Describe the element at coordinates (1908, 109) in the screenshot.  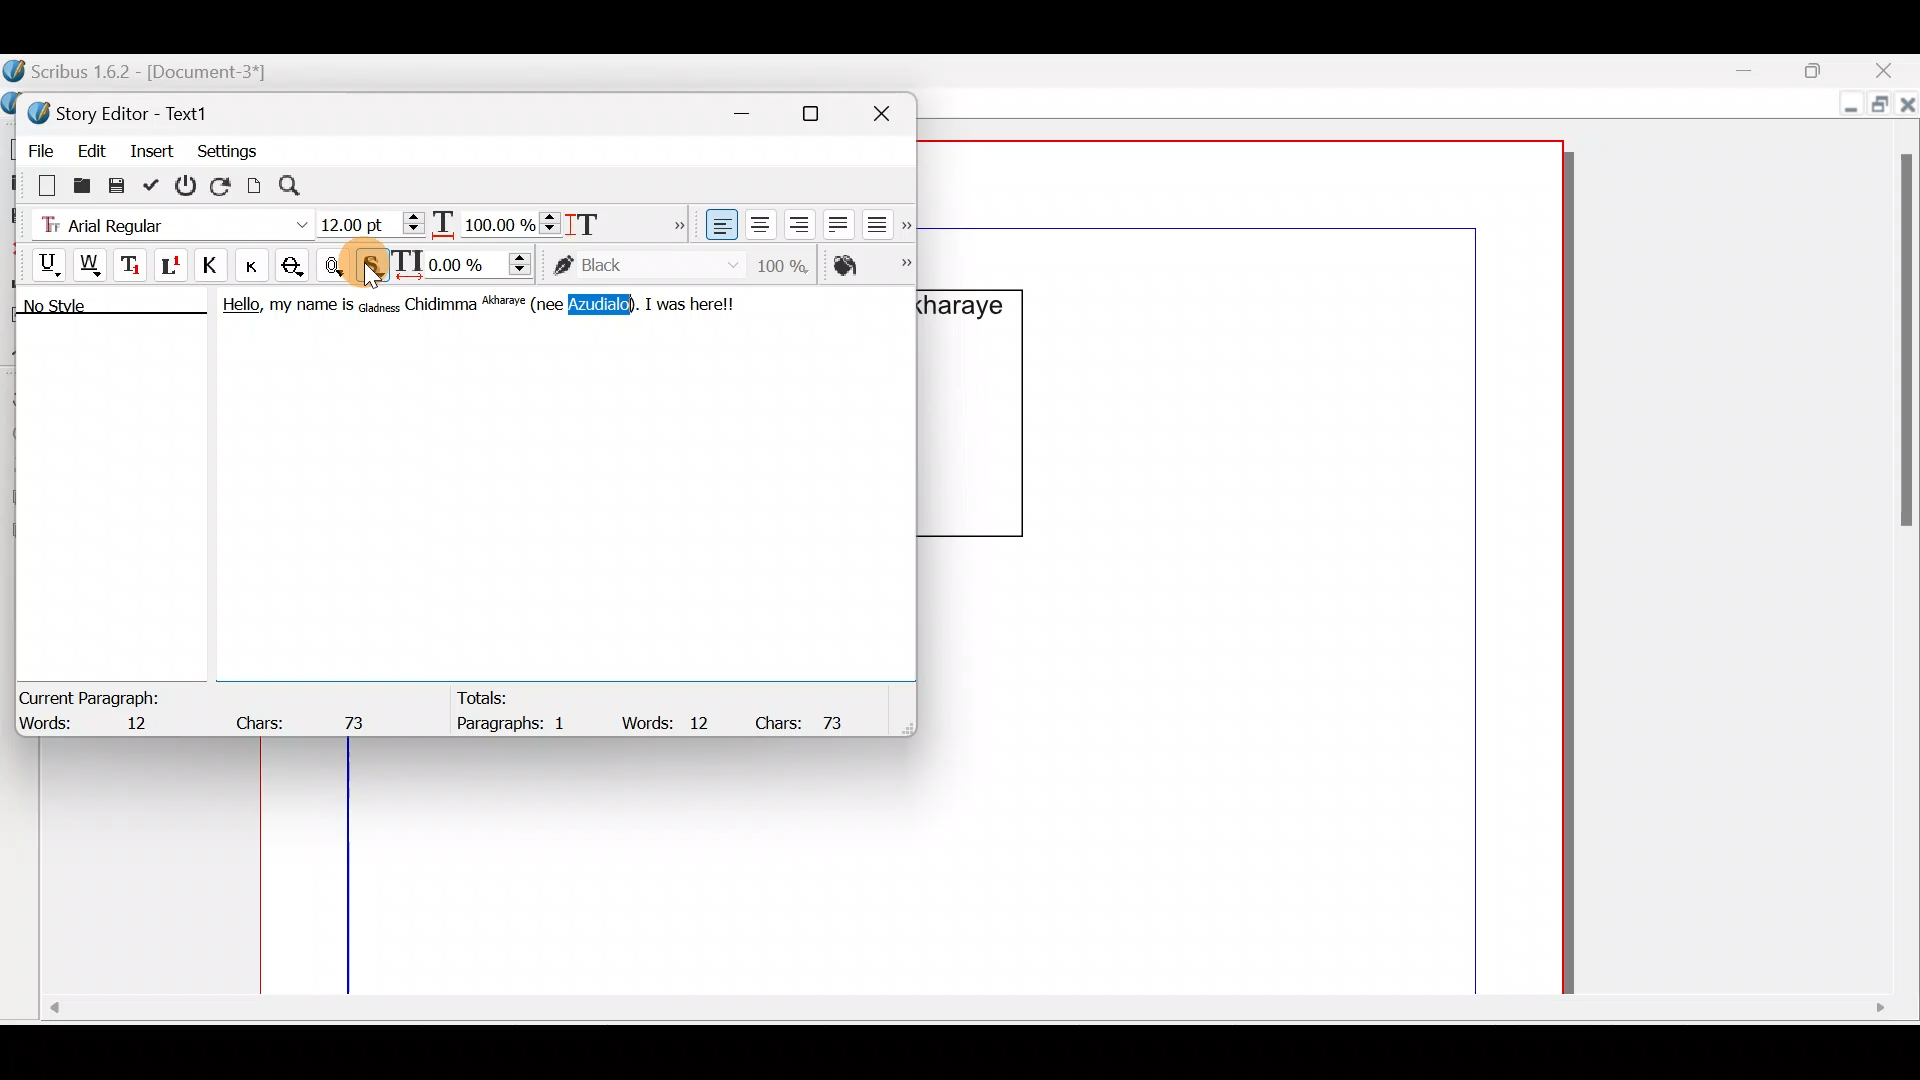
I see `Close` at that location.